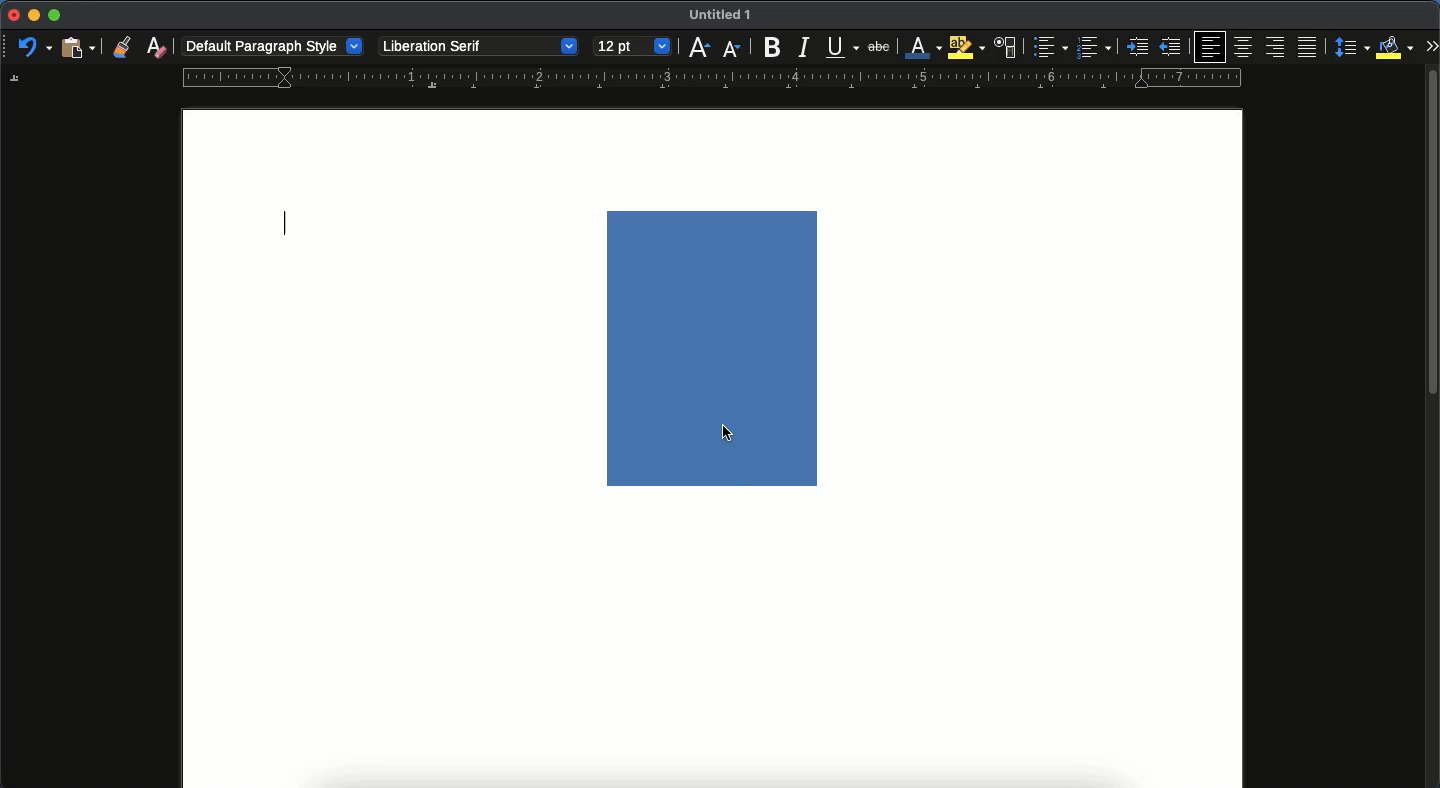  I want to click on character, so click(1007, 47).